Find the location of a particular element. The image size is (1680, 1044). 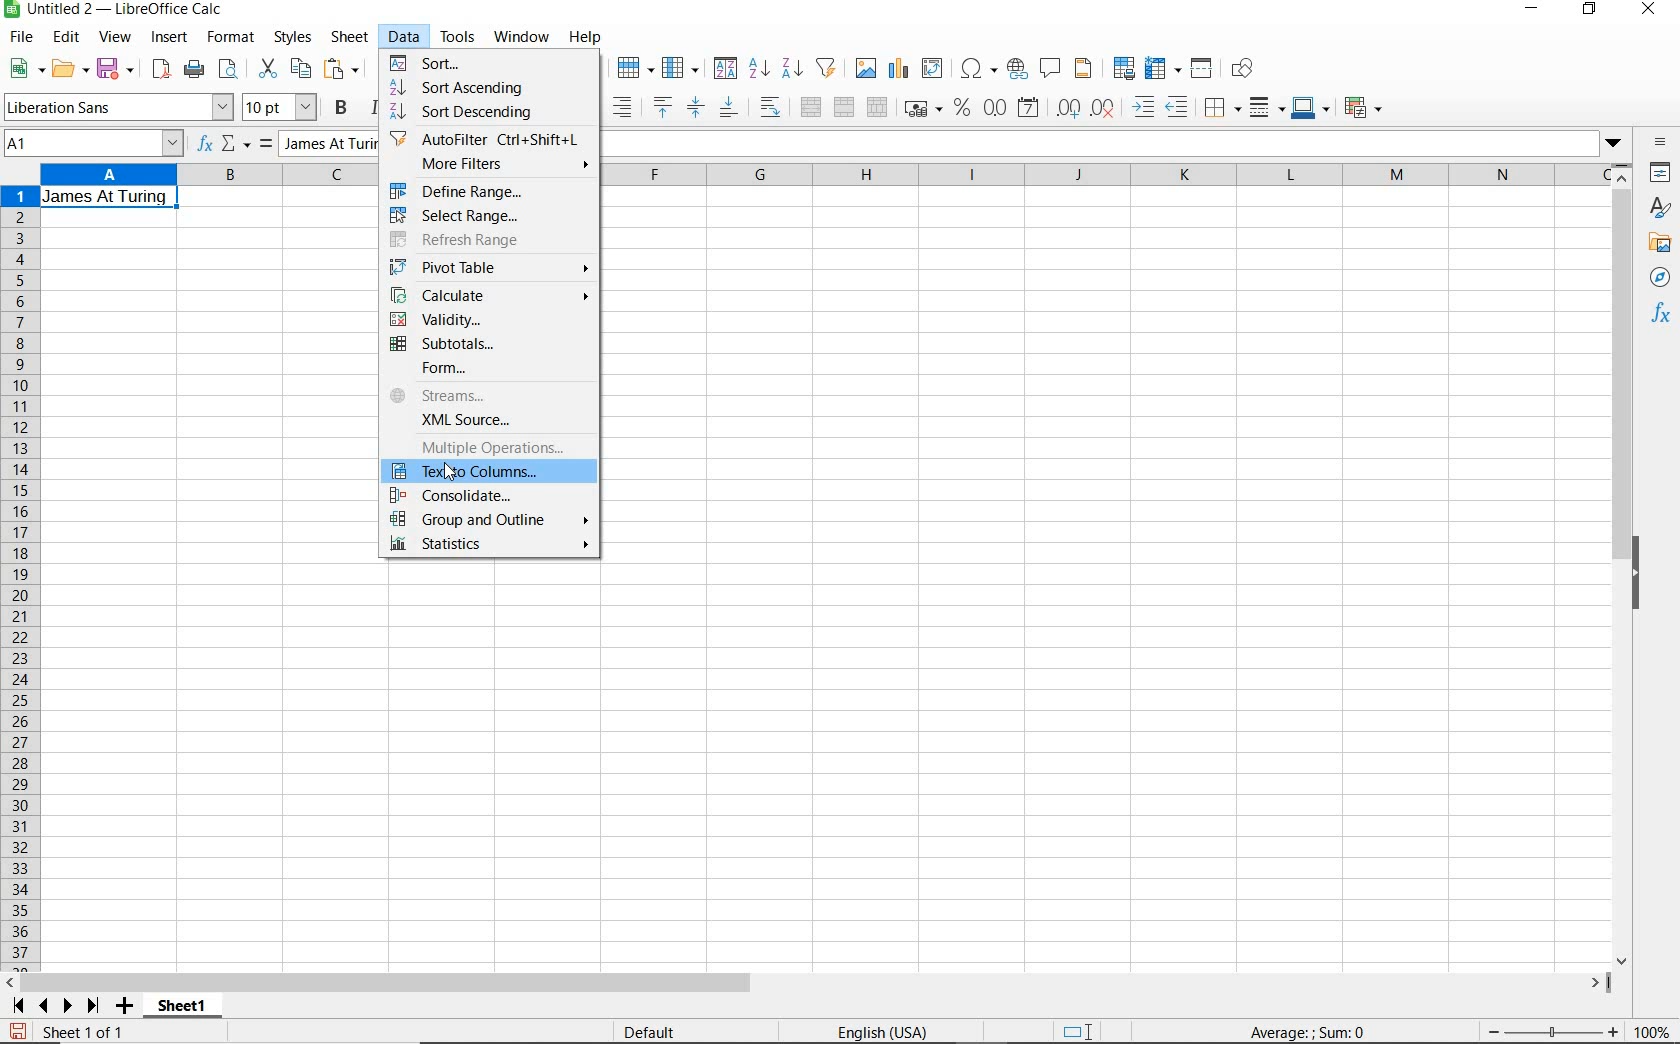

form is located at coordinates (491, 369).